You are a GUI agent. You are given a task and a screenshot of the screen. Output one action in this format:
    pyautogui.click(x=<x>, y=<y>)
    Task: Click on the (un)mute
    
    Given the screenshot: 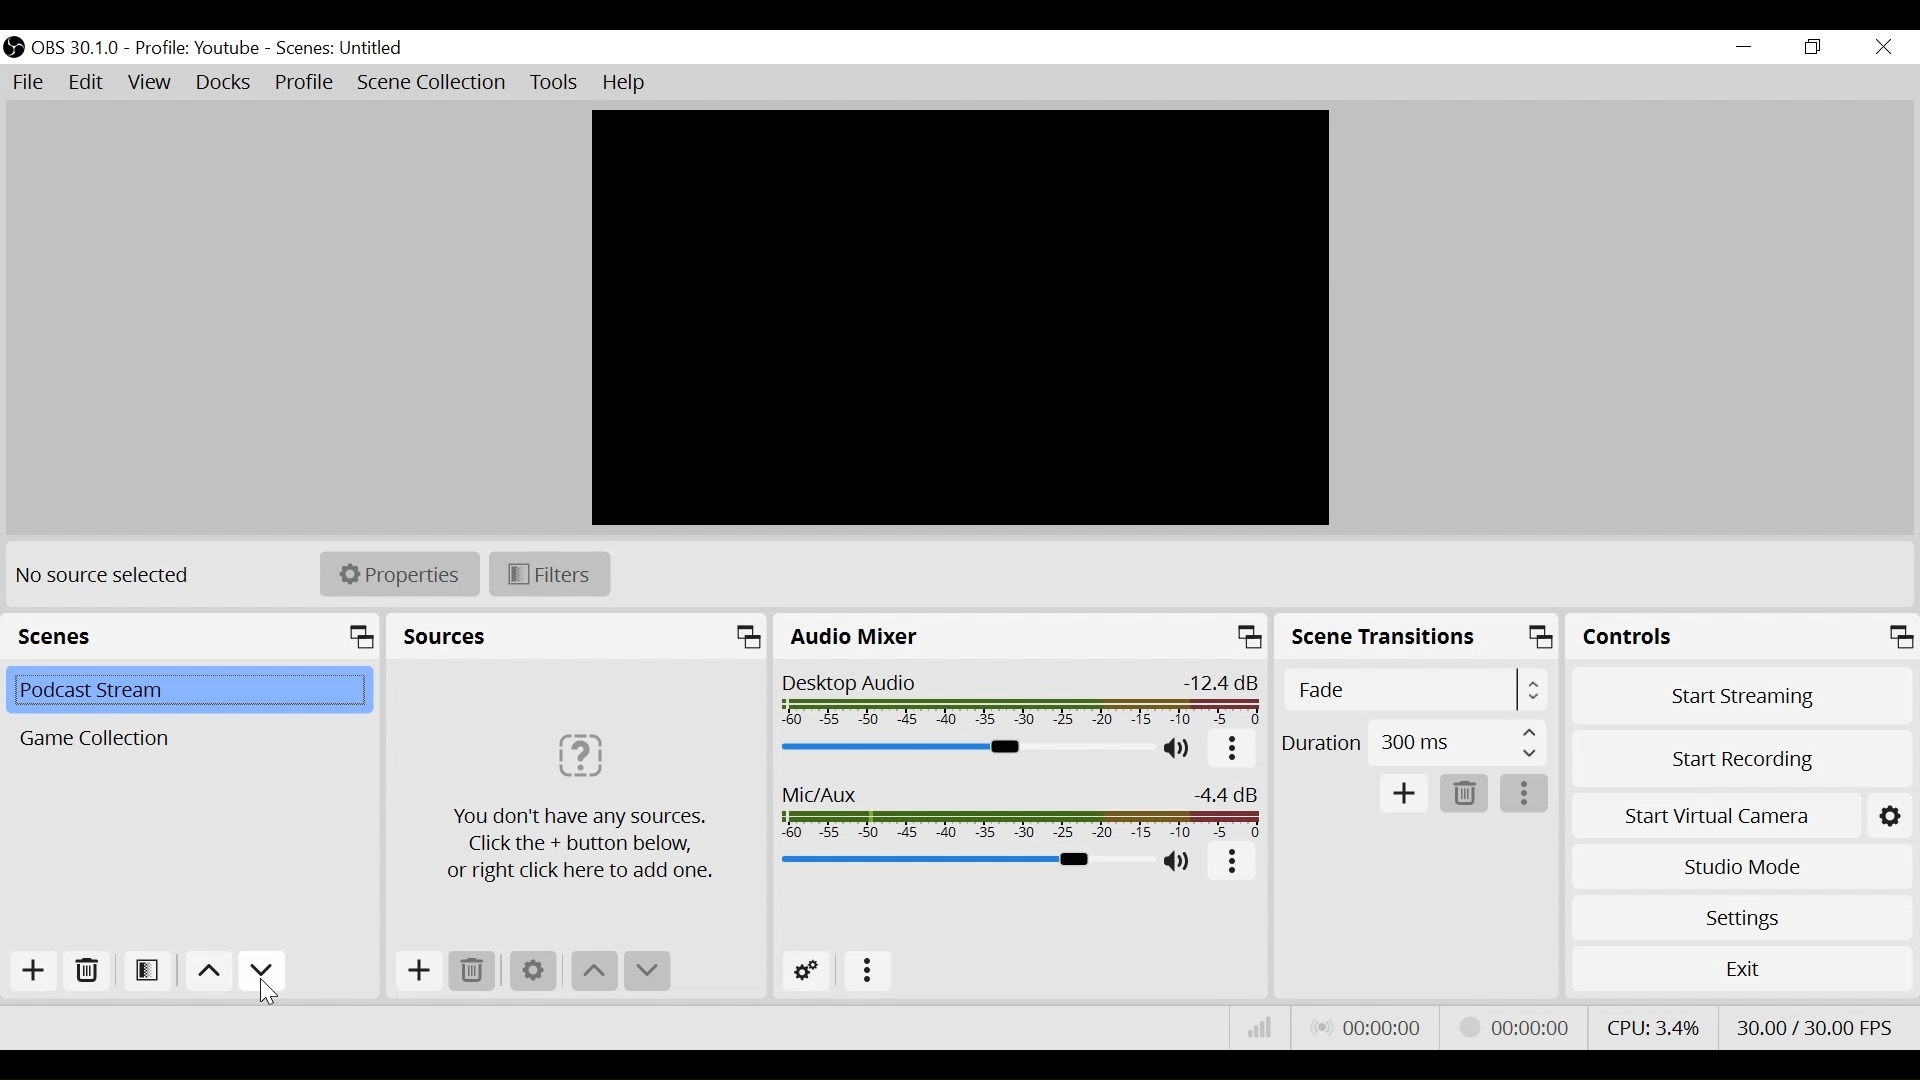 What is the action you would take?
    pyautogui.click(x=1178, y=864)
    